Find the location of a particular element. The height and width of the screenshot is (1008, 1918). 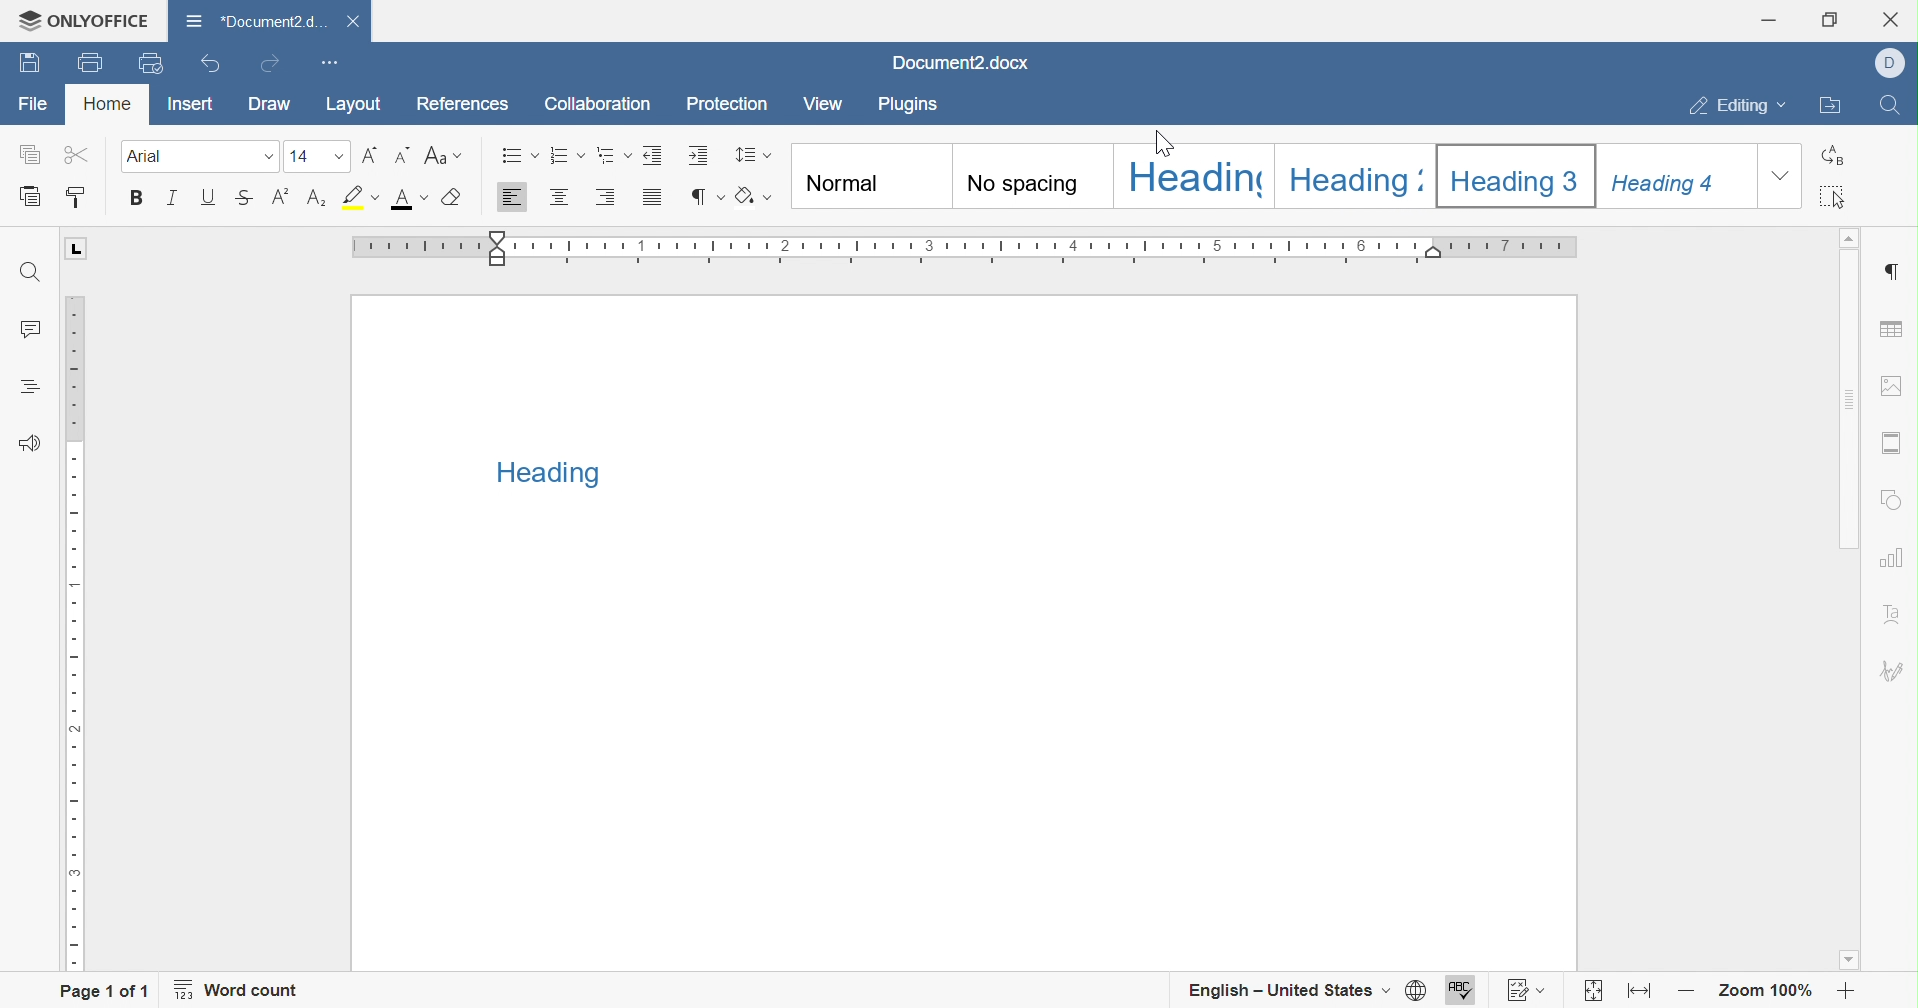

Shape settings is located at coordinates (1894, 499).